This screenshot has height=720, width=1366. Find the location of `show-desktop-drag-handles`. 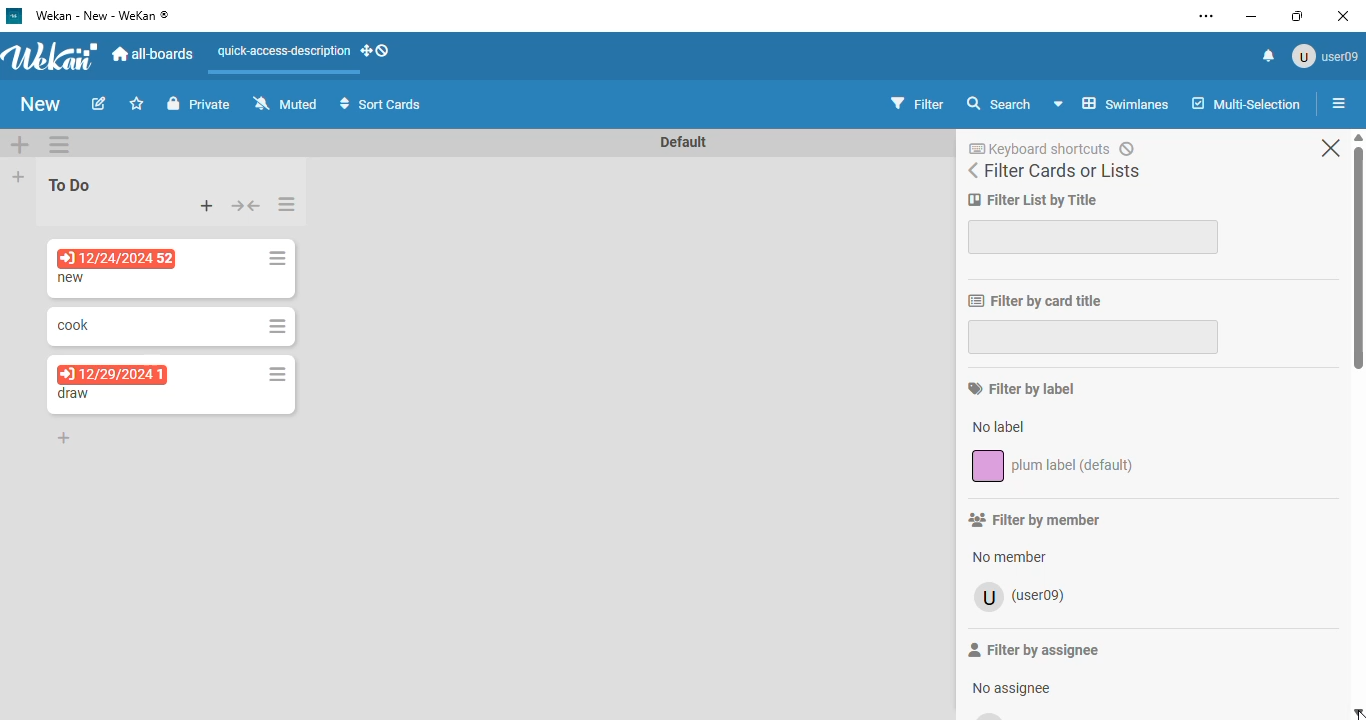

show-desktop-drag-handles is located at coordinates (376, 50).